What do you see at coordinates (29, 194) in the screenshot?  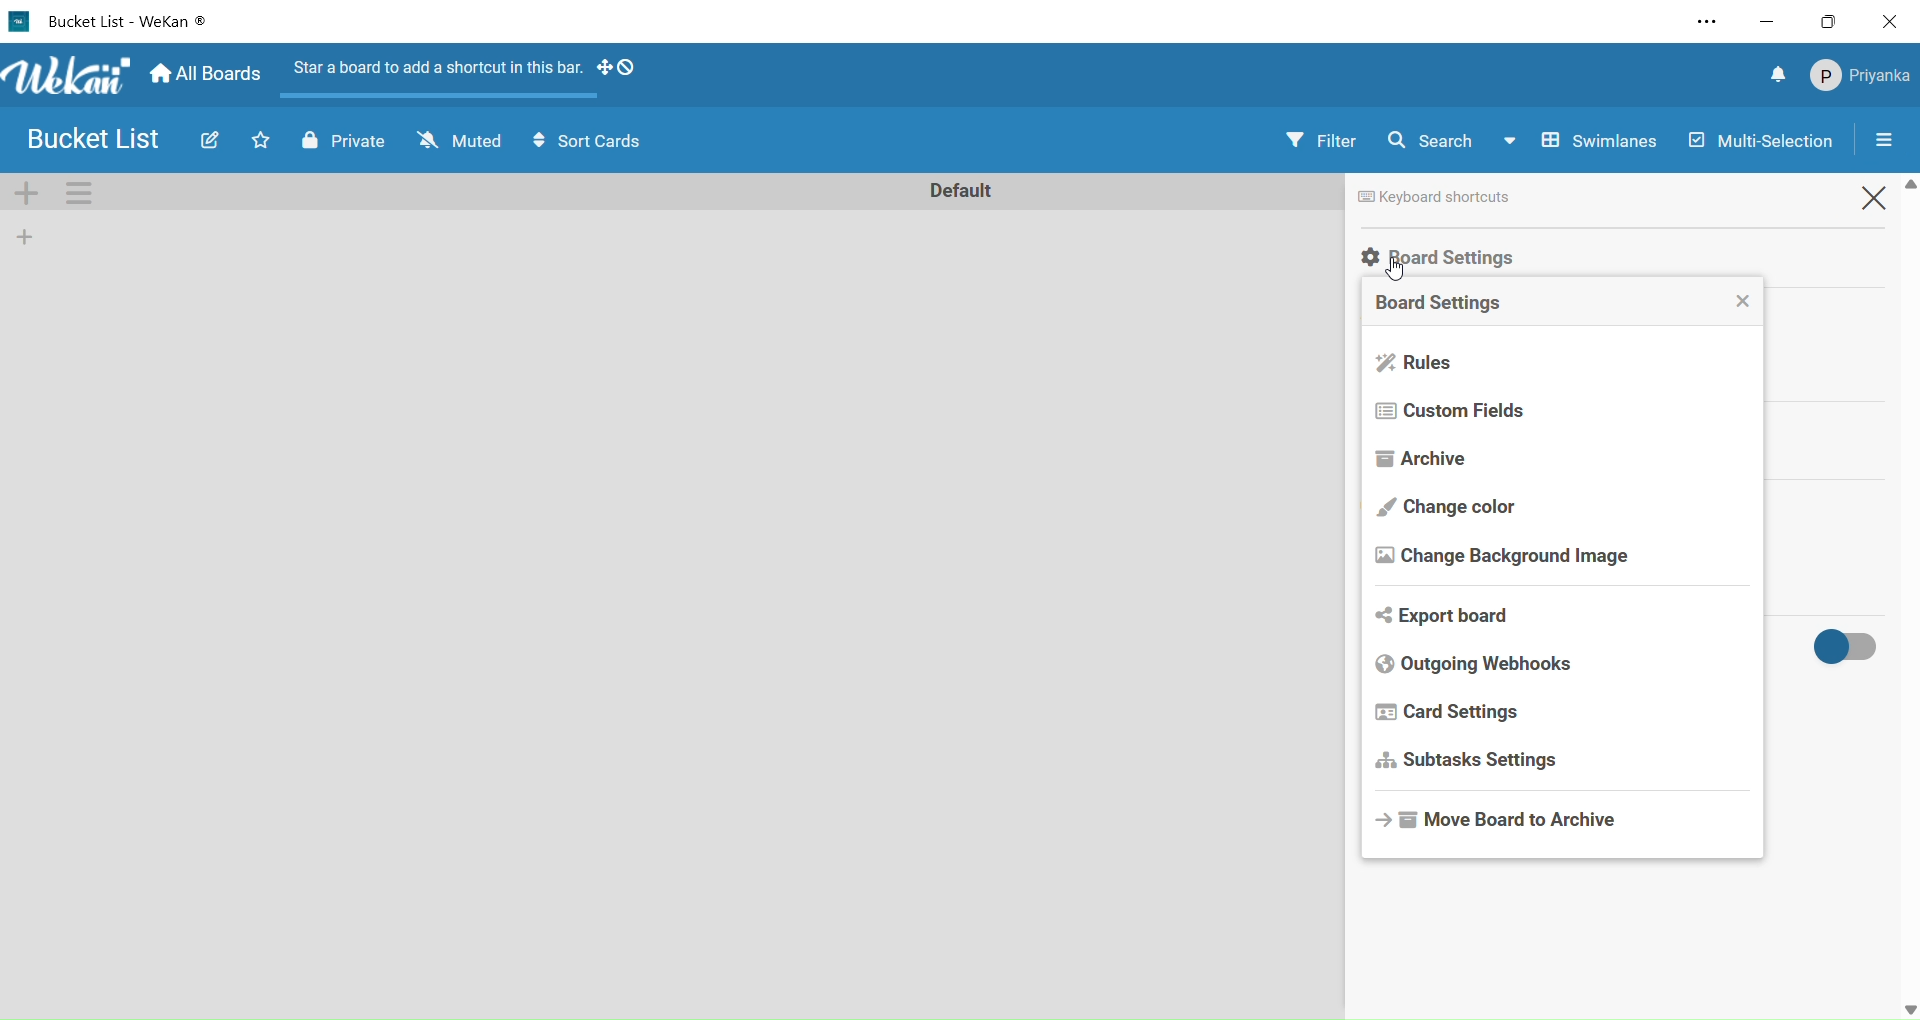 I see `add swimlane` at bounding box center [29, 194].